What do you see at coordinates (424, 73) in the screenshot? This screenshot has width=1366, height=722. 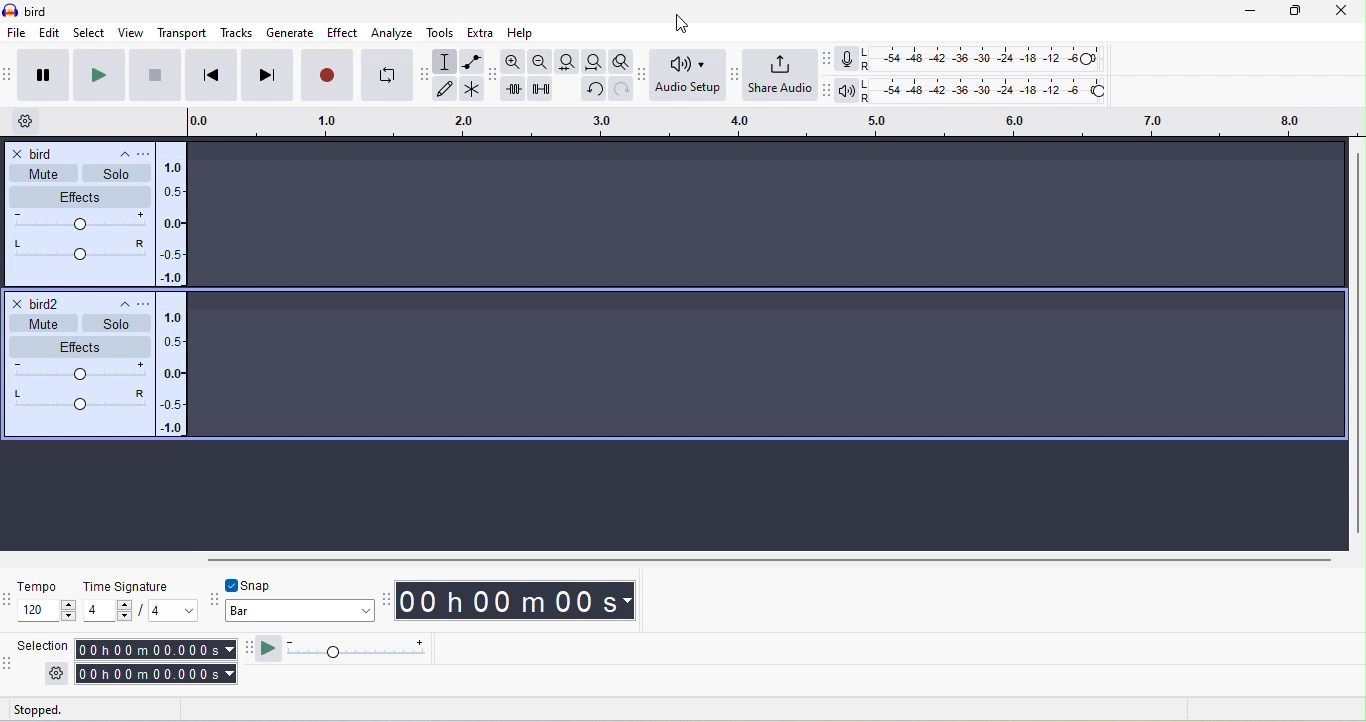 I see `audacity tools toolbar` at bounding box center [424, 73].